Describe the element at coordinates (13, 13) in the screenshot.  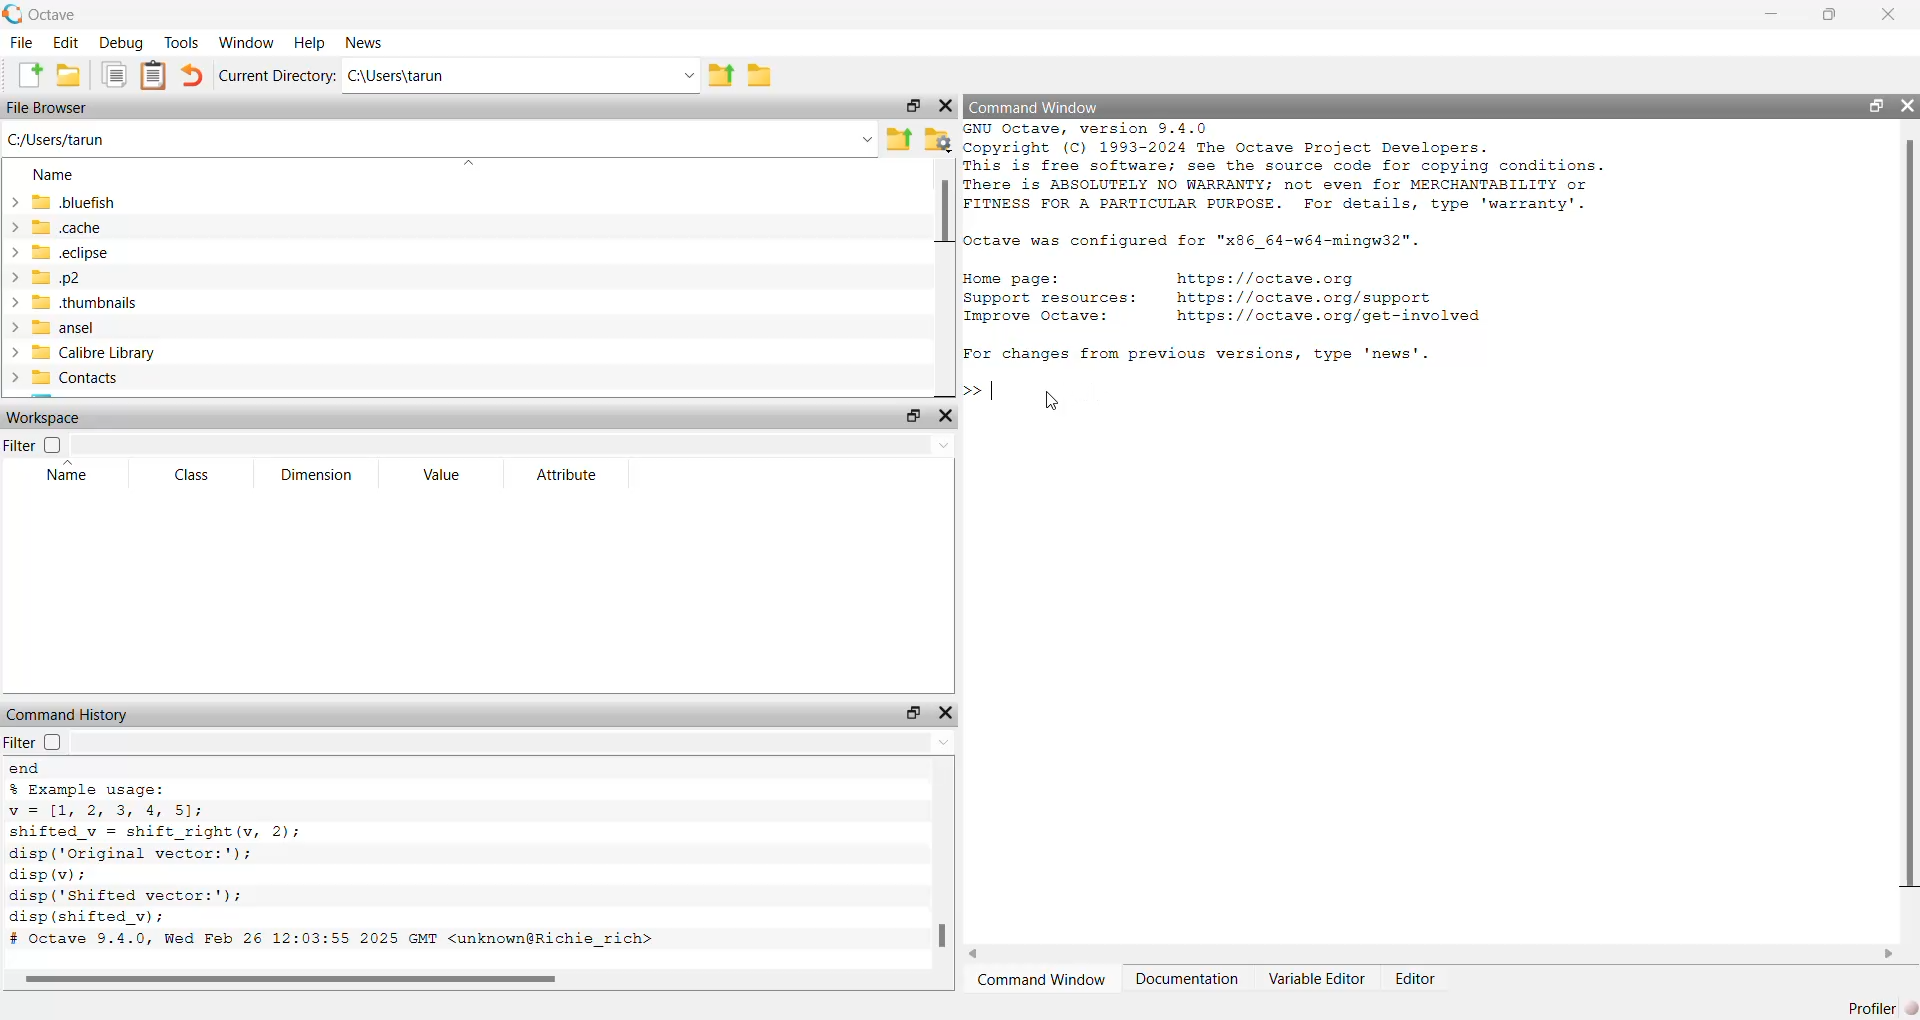
I see `logo` at that location.